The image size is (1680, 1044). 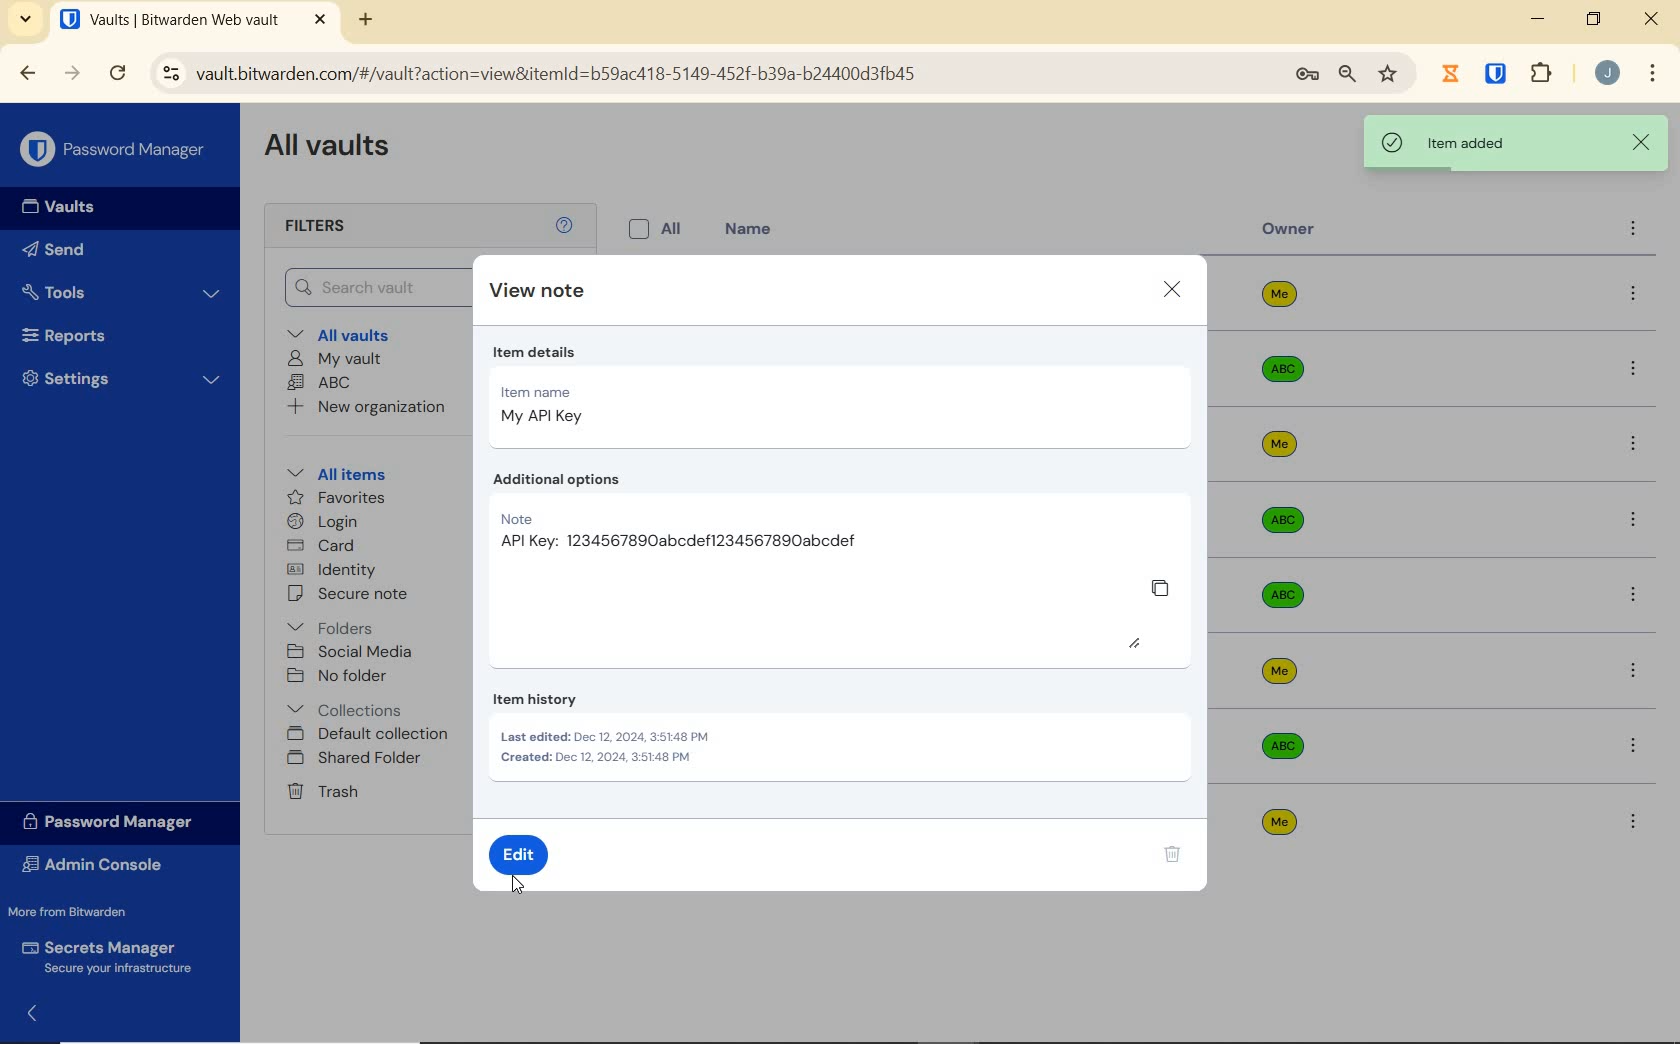 What do you see at coordinates (122, 290) in the screenshot?
I see `Tools` at bounding box center [122, 290].